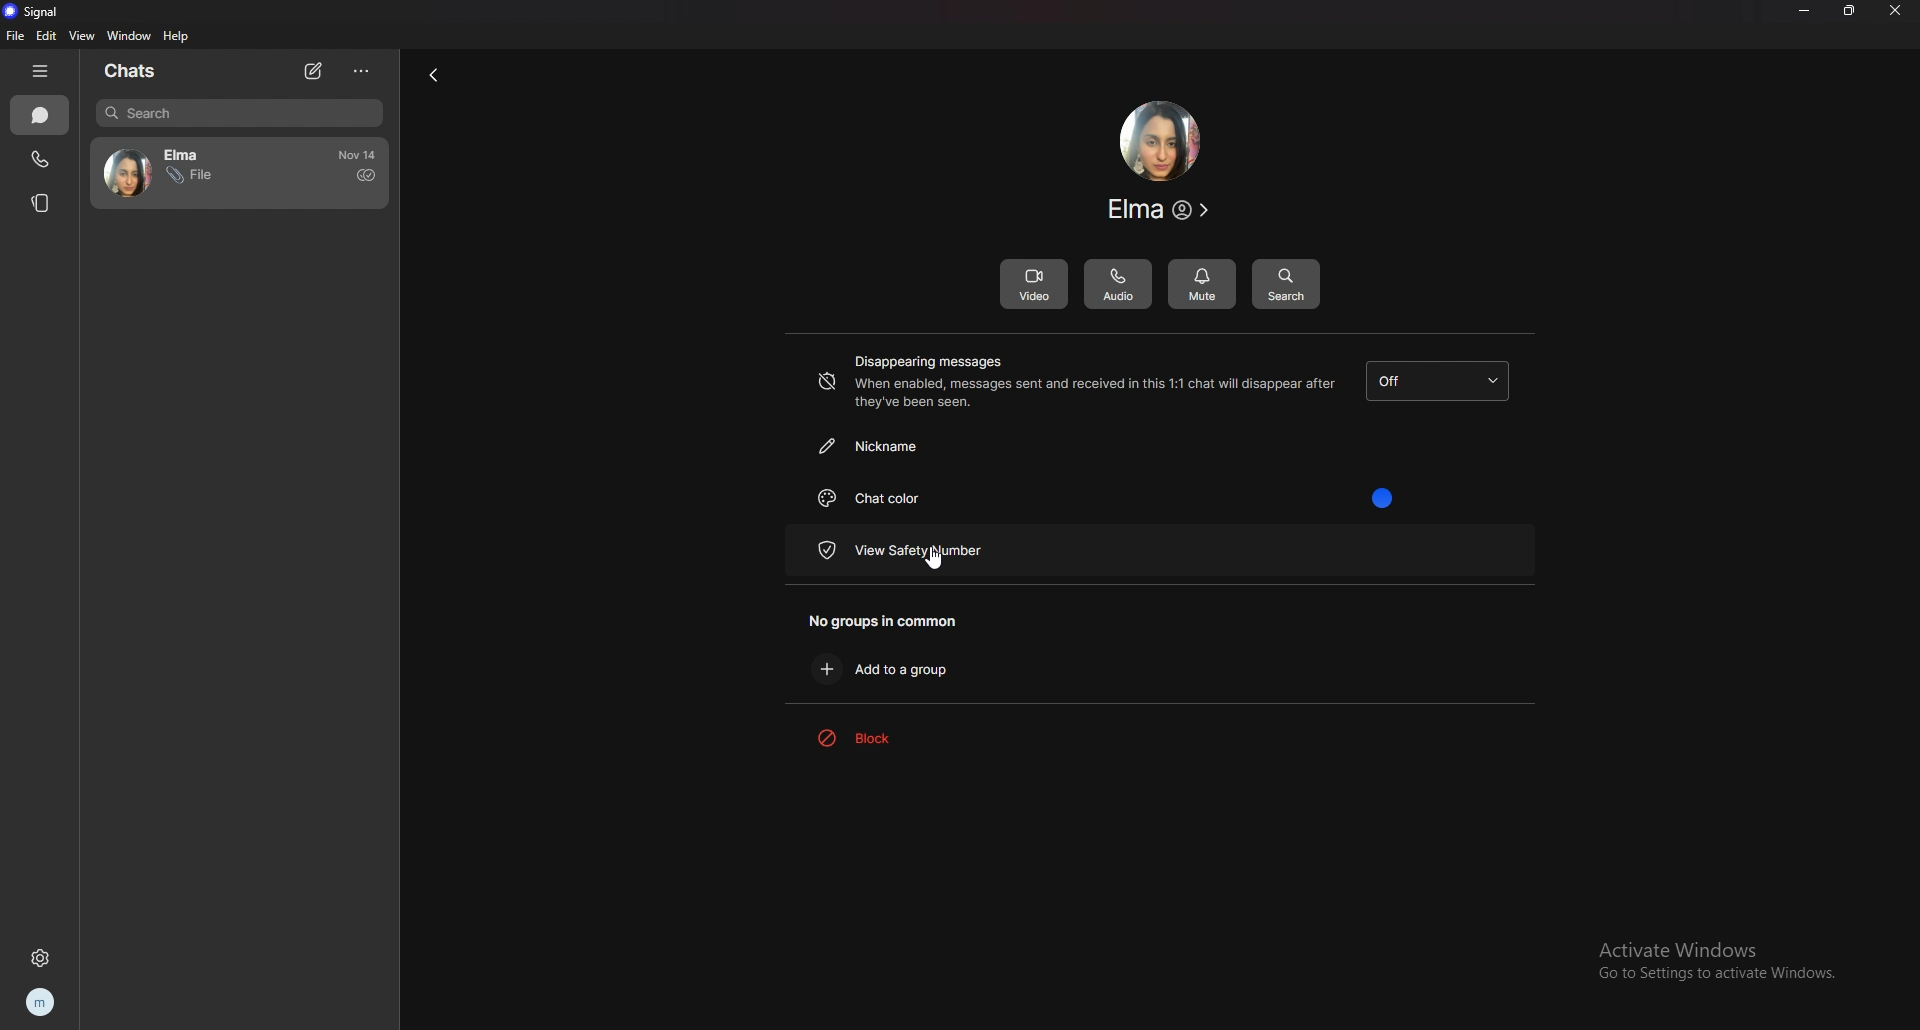  What do you see at coordinates (239, 112) in the screenshot?
I see `search messages` at bounding box center [239, 112].